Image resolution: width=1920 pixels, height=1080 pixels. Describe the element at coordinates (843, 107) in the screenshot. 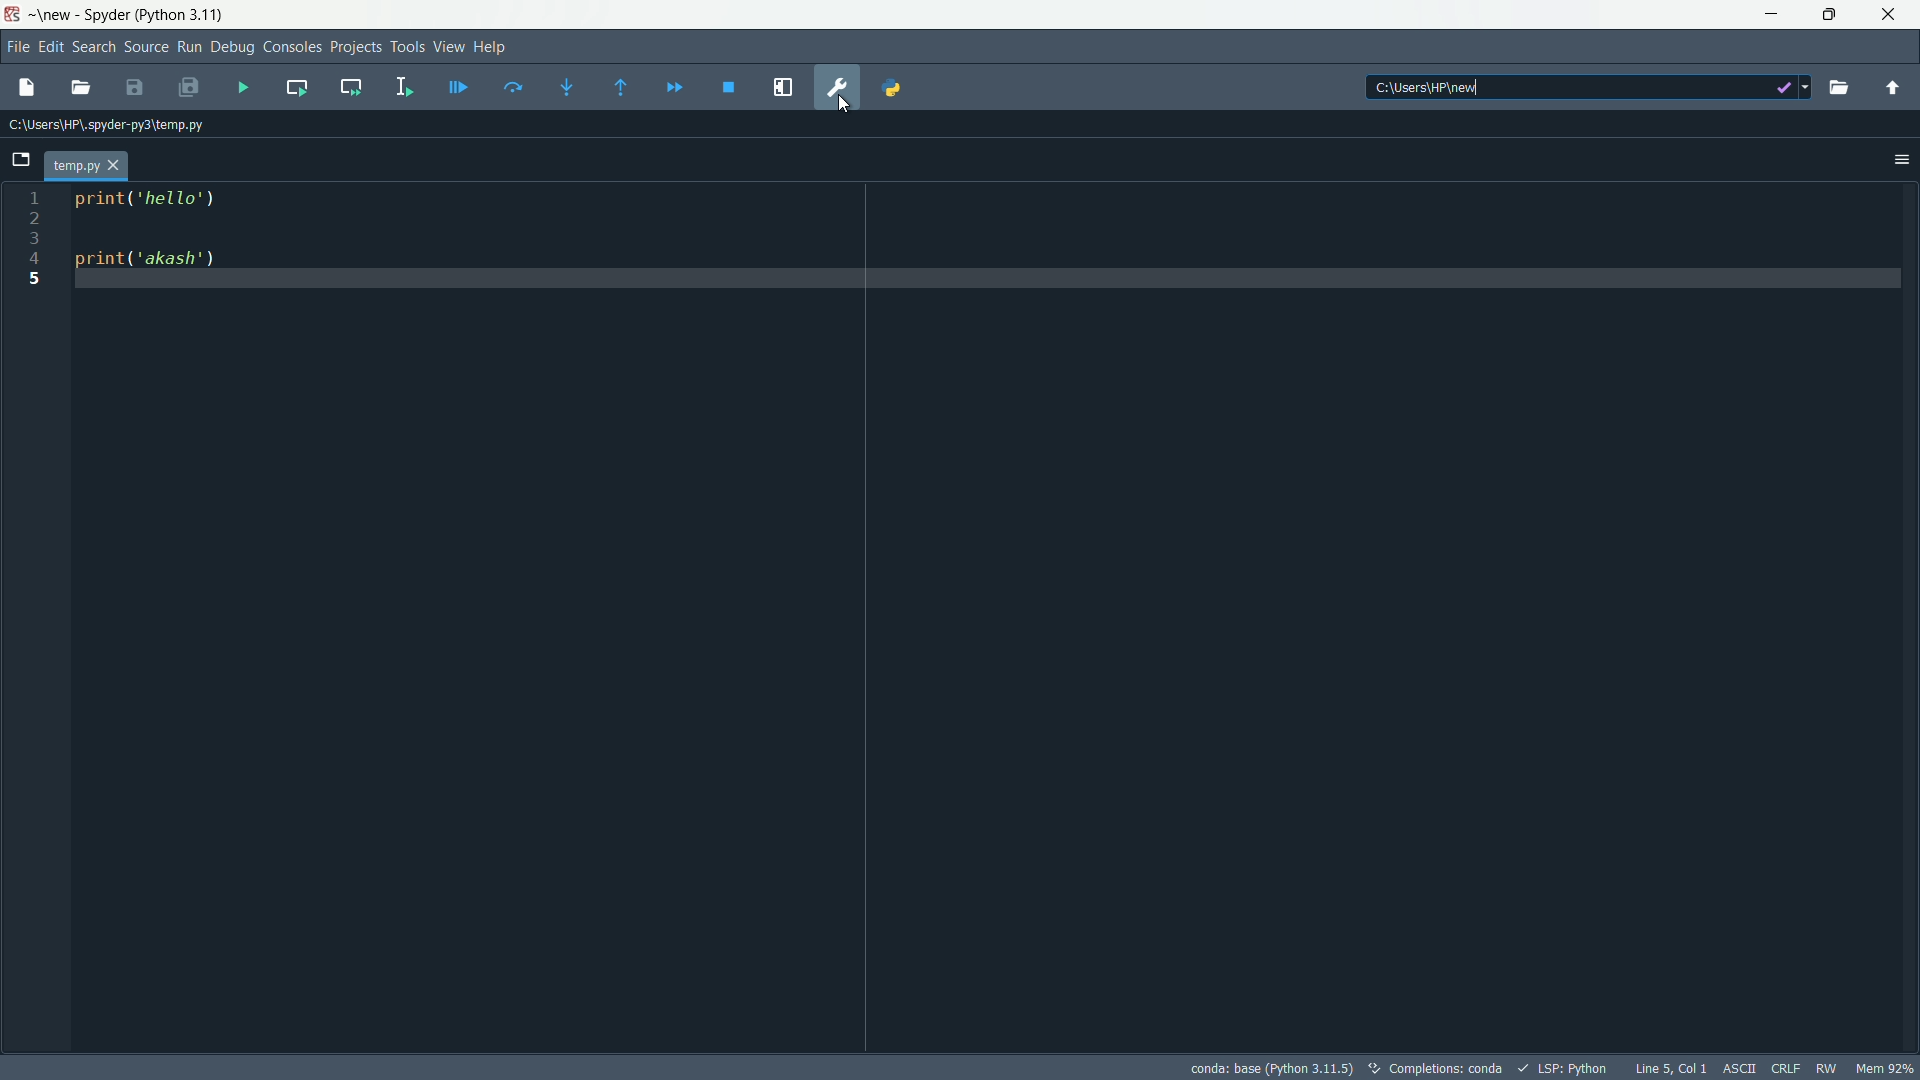

I see `cursor` at that location.